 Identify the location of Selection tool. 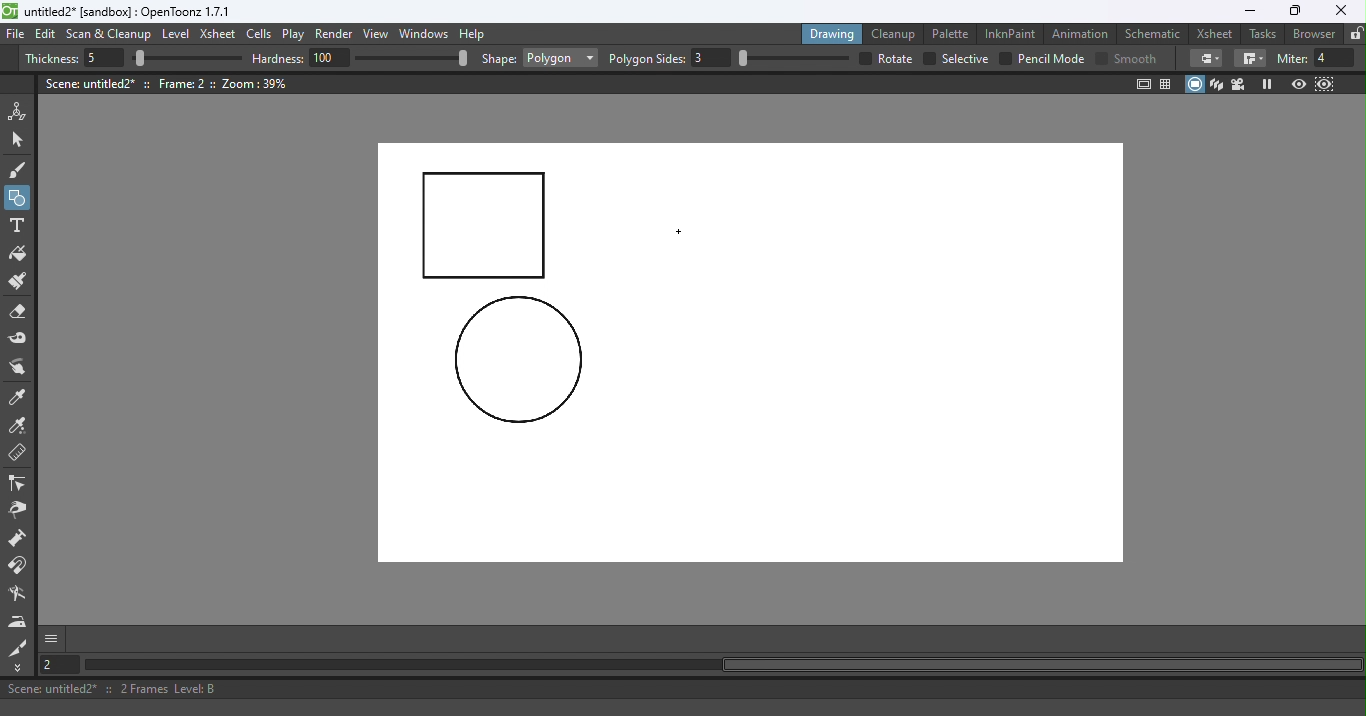
(21, 139).